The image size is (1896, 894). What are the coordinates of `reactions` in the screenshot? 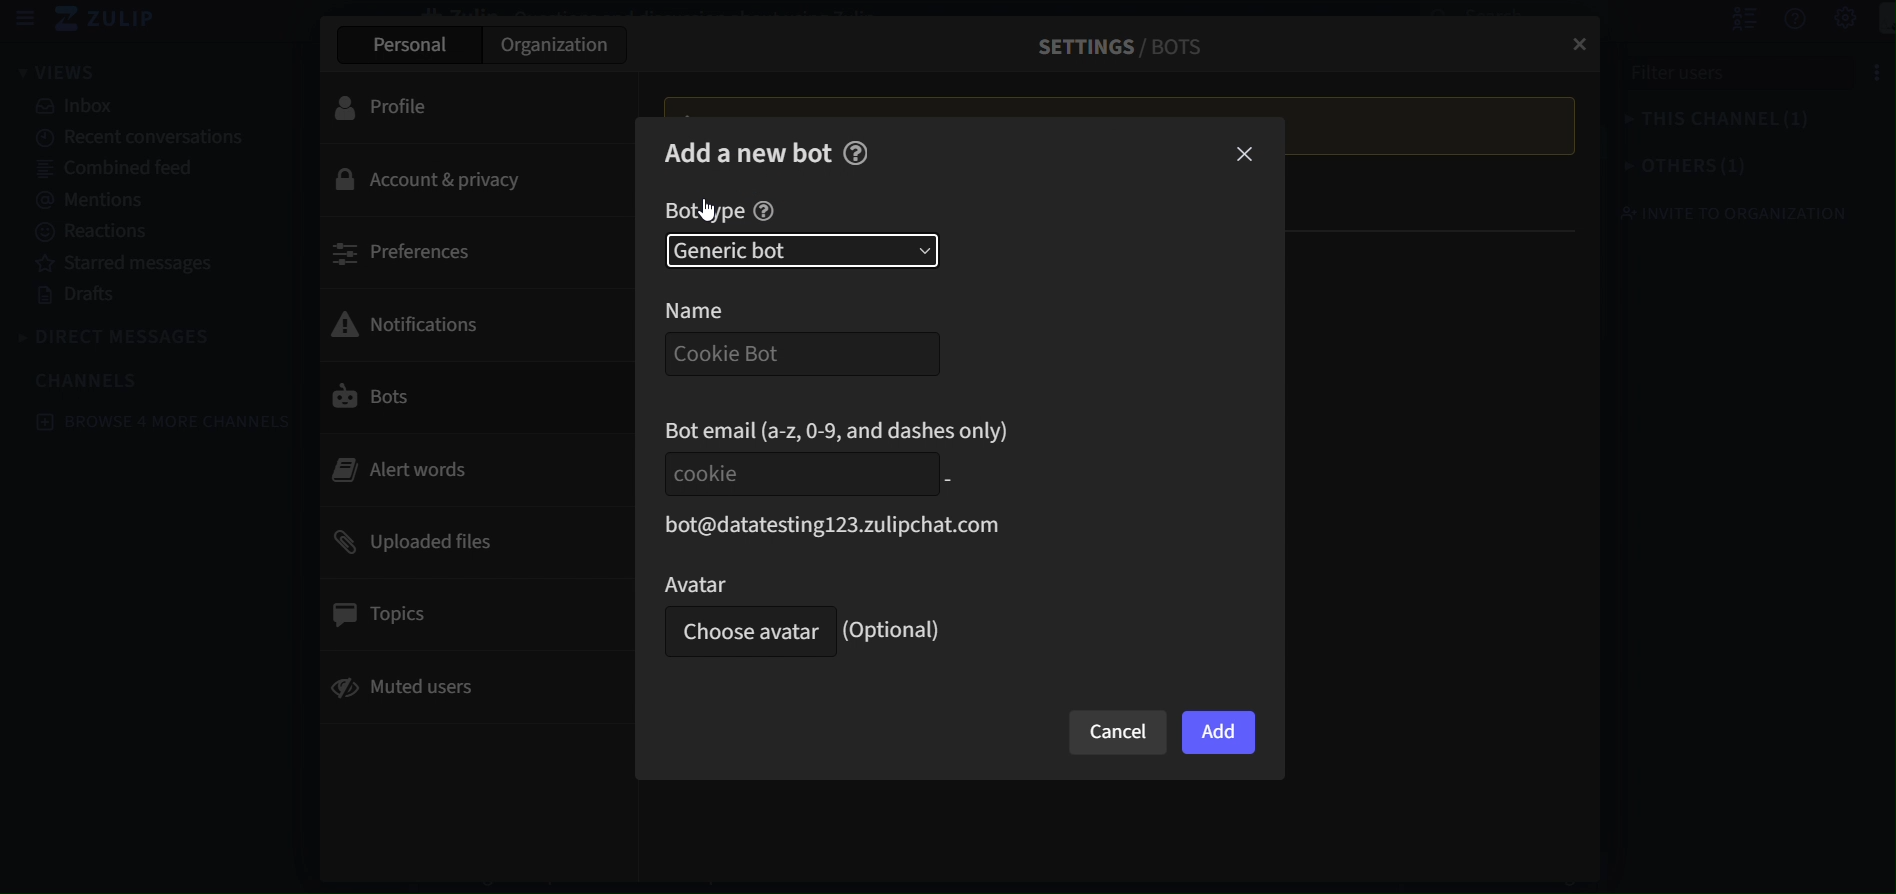 It's located at (145, 232).